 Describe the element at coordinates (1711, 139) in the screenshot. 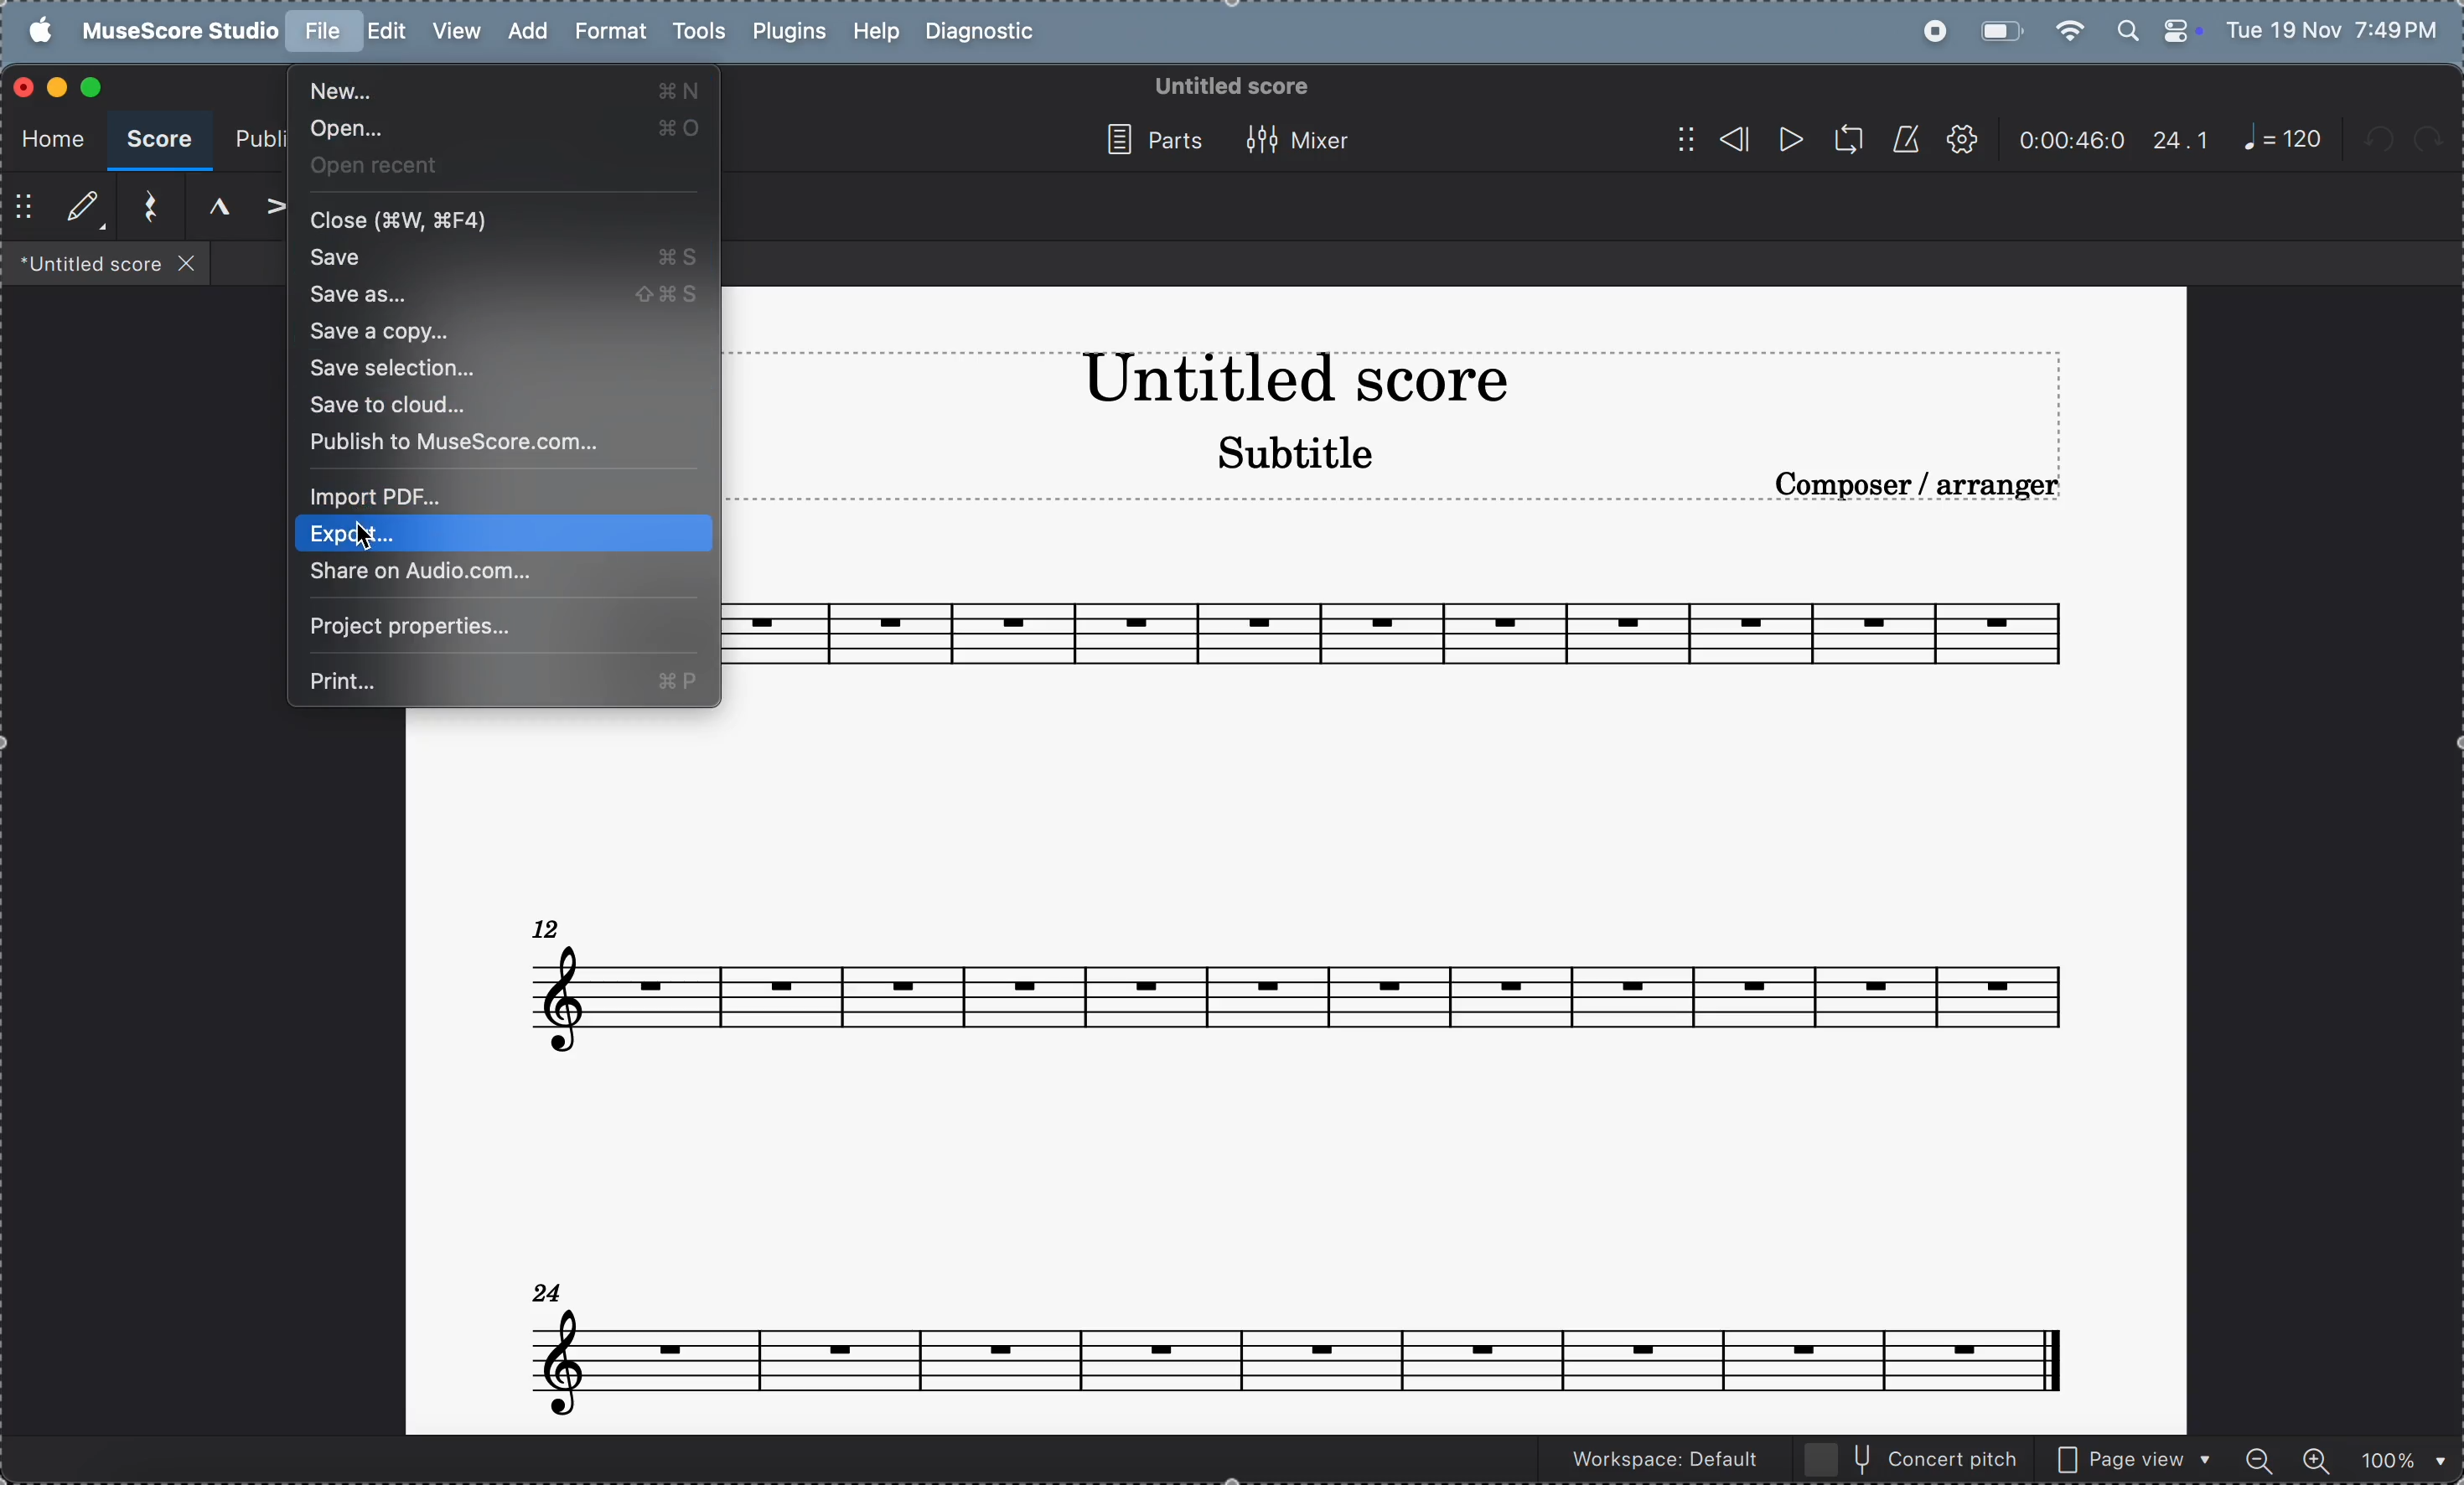

I see `rewind` at that location.